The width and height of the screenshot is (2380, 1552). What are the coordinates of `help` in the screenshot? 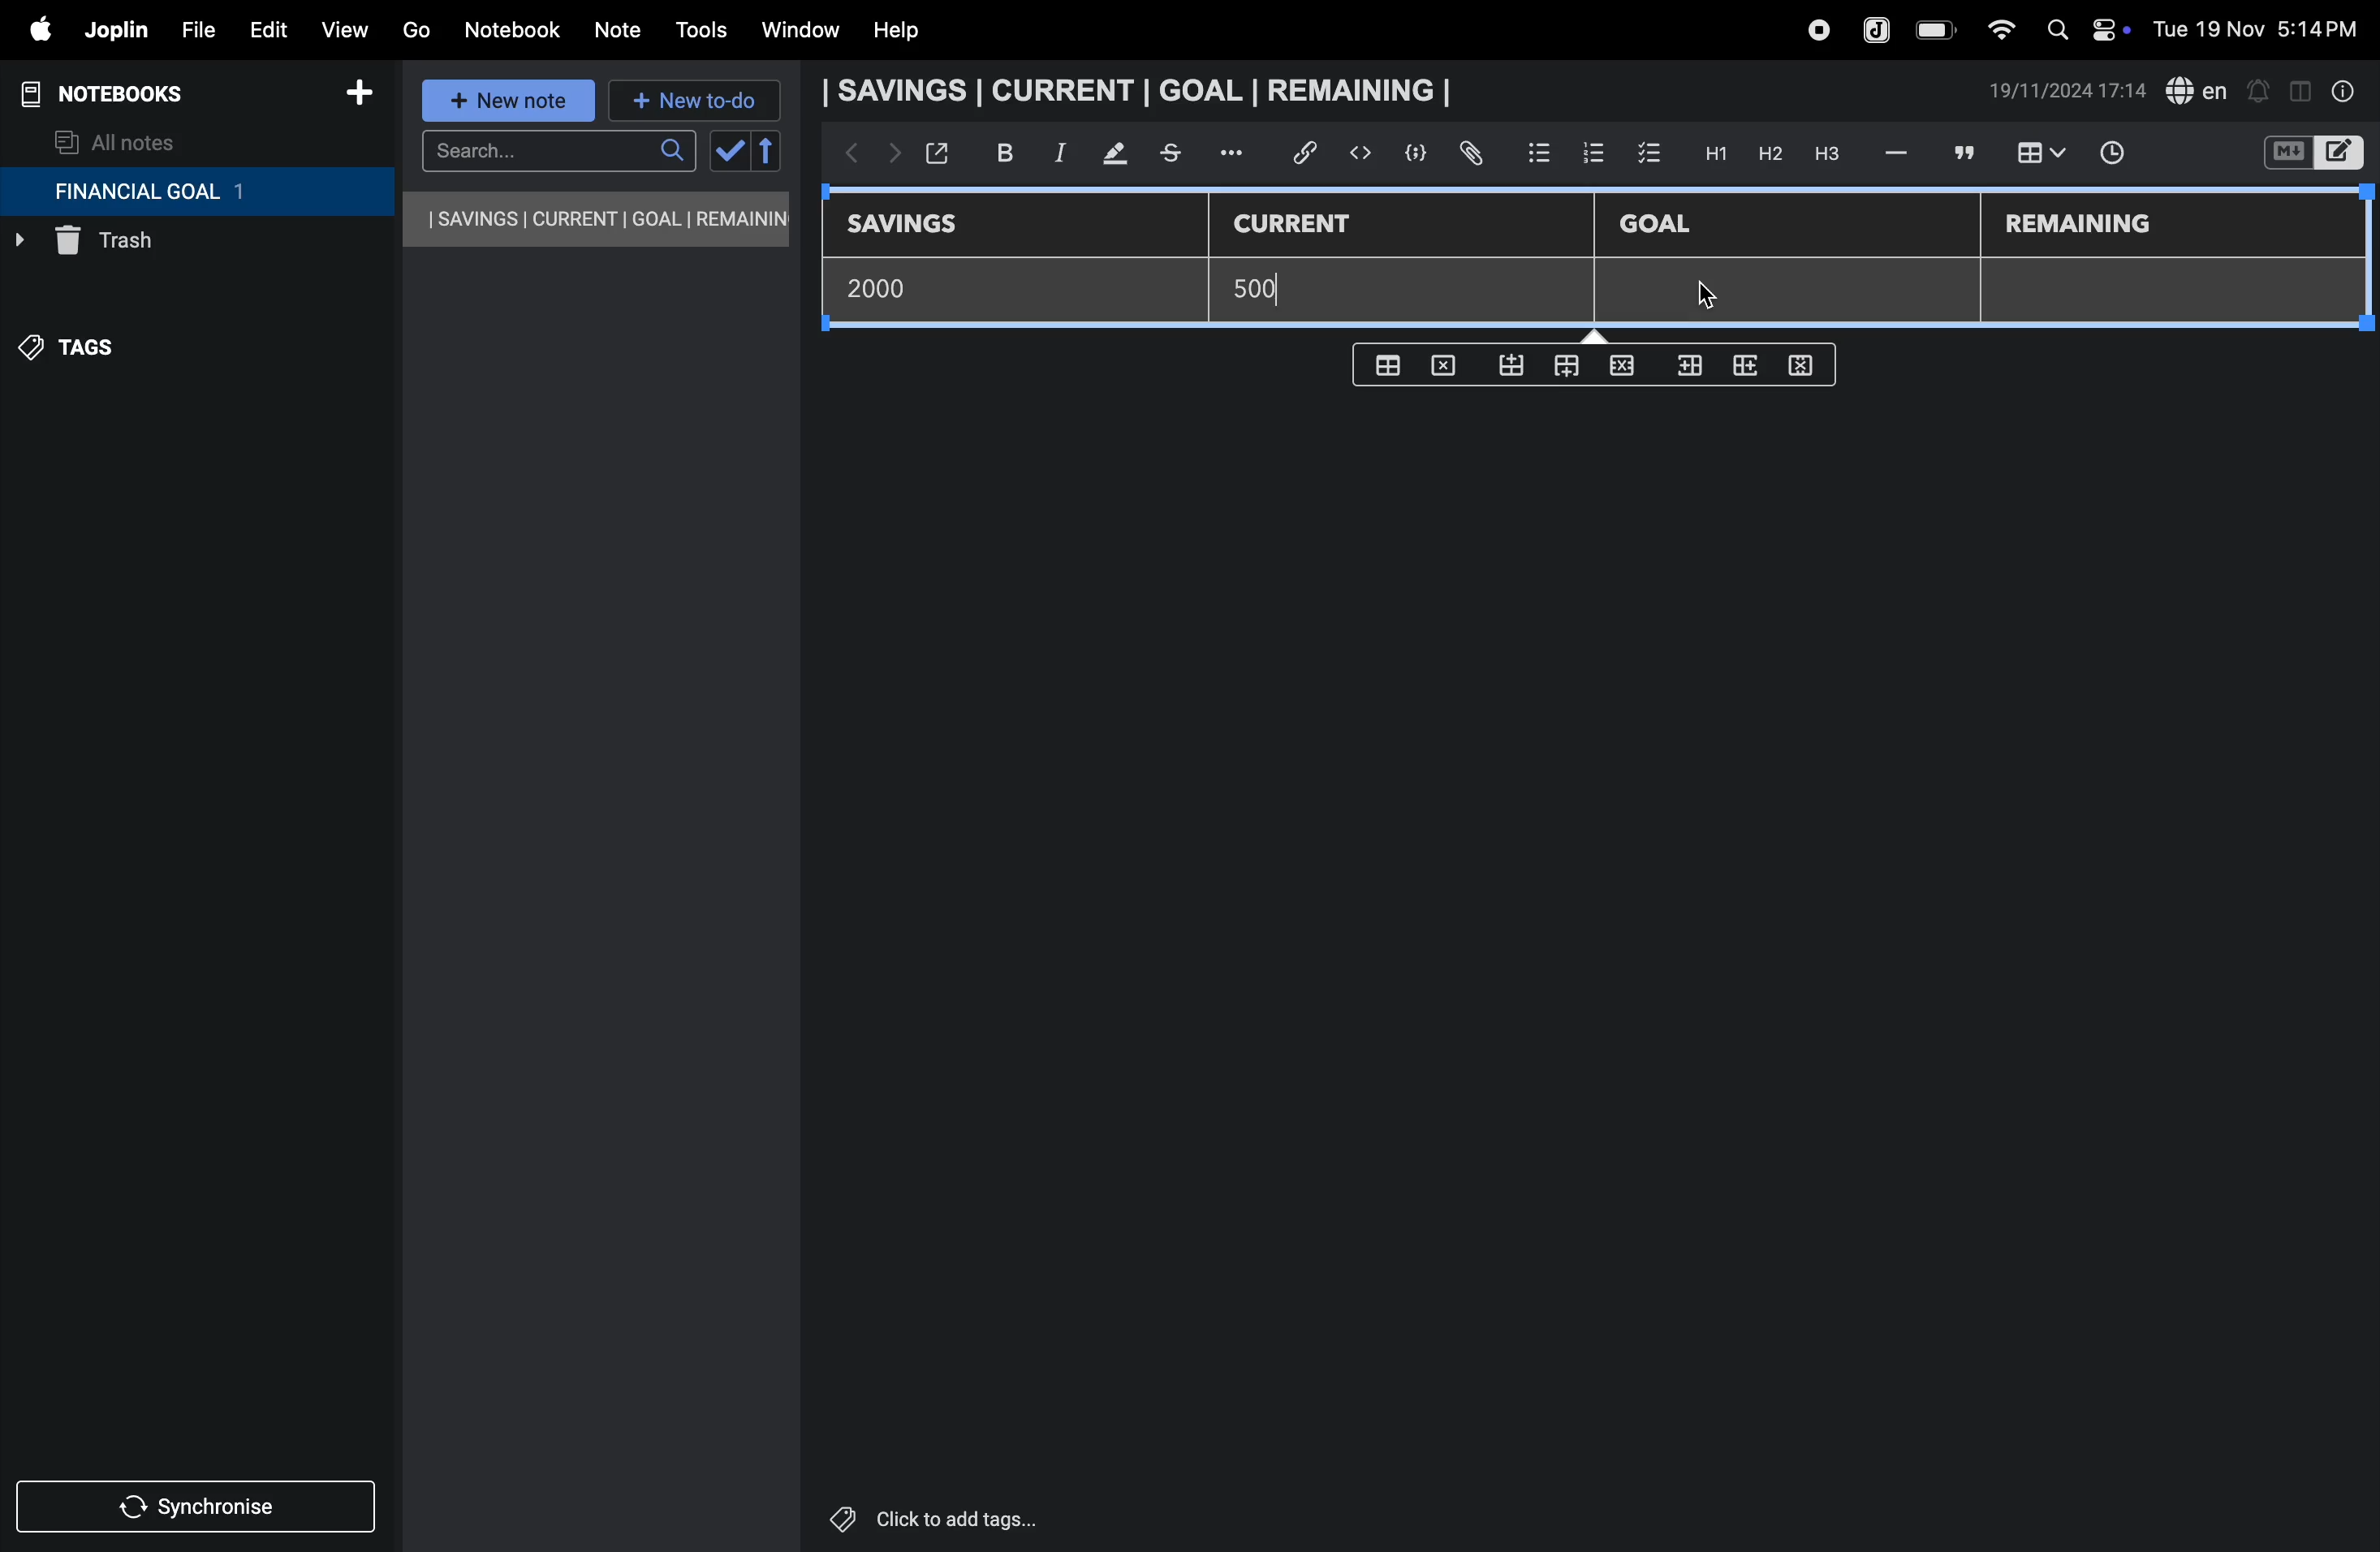 It's located at (911, 31).